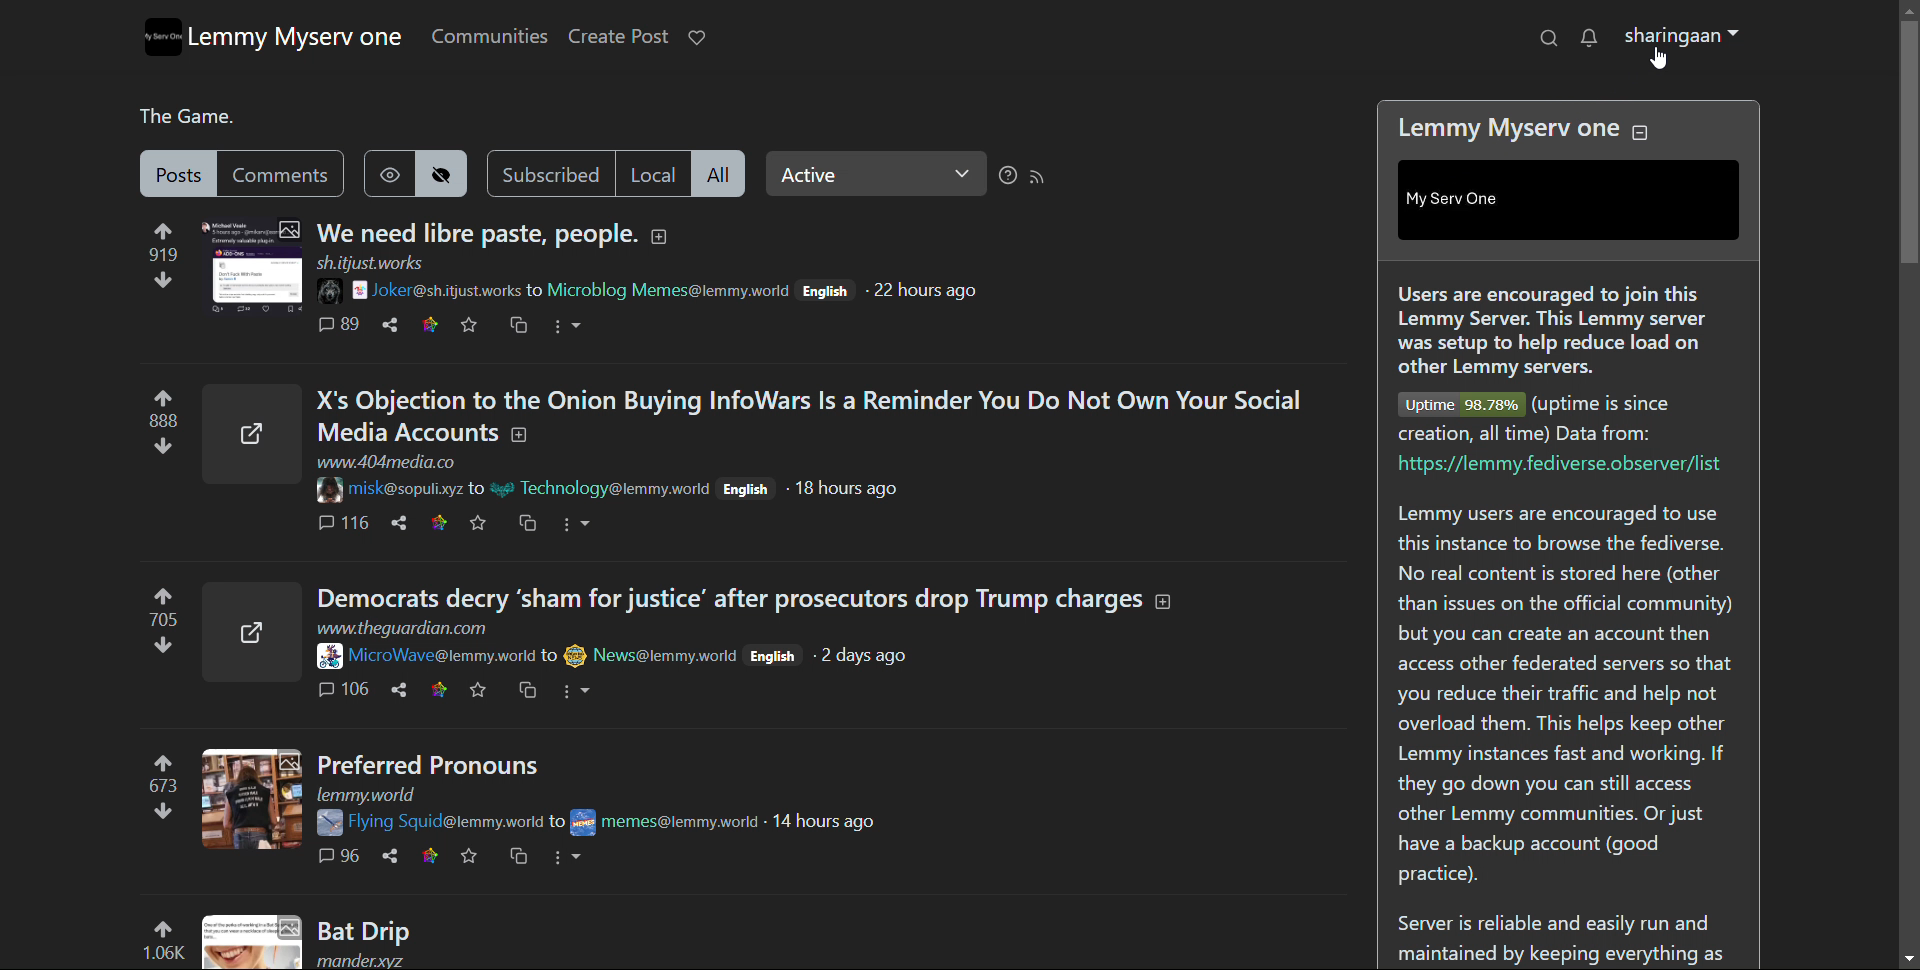  What do you see at coordinates (328, 657) in the screenshot?
I see `poster display picture` at bounding box center [328, 657].